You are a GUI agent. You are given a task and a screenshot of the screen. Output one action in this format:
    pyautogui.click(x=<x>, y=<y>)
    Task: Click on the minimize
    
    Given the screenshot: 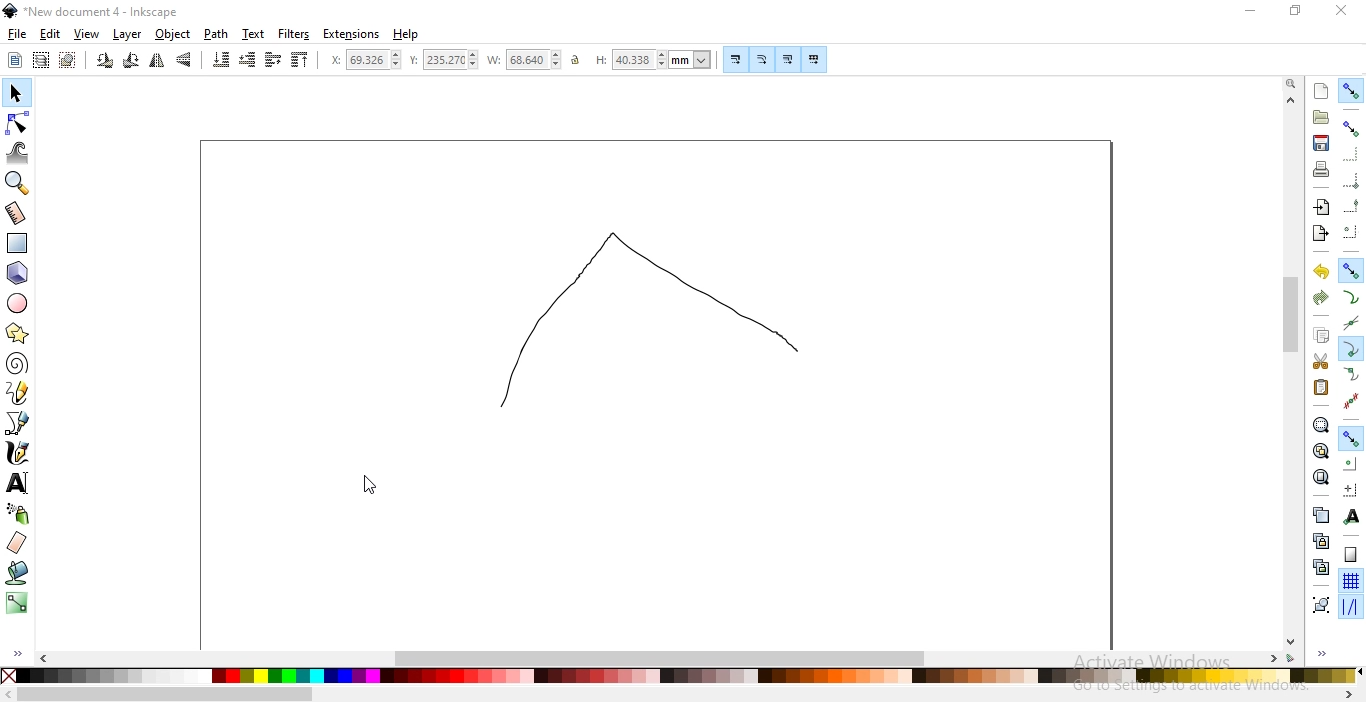 What is the action you would take?
    pyautogui.click(x=1252, y=9)
    